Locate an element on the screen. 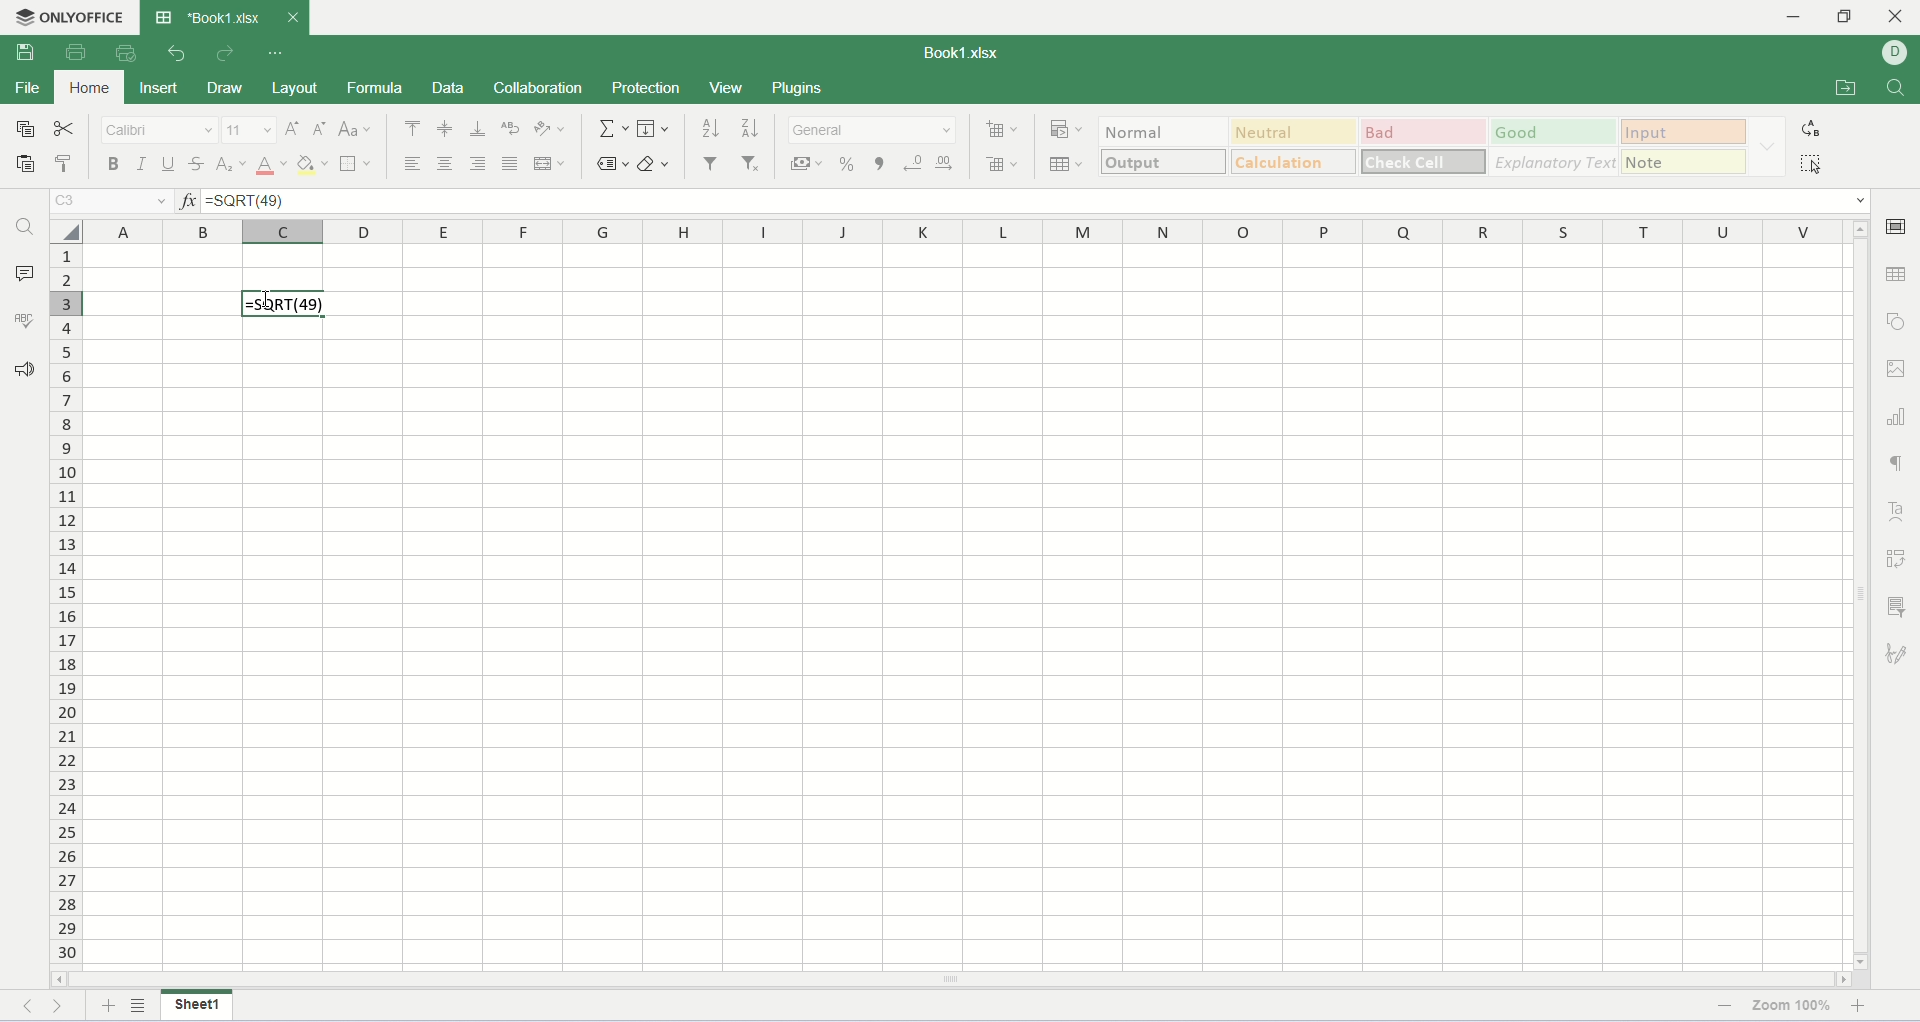  maximize is located at coordinates (1847, 16).